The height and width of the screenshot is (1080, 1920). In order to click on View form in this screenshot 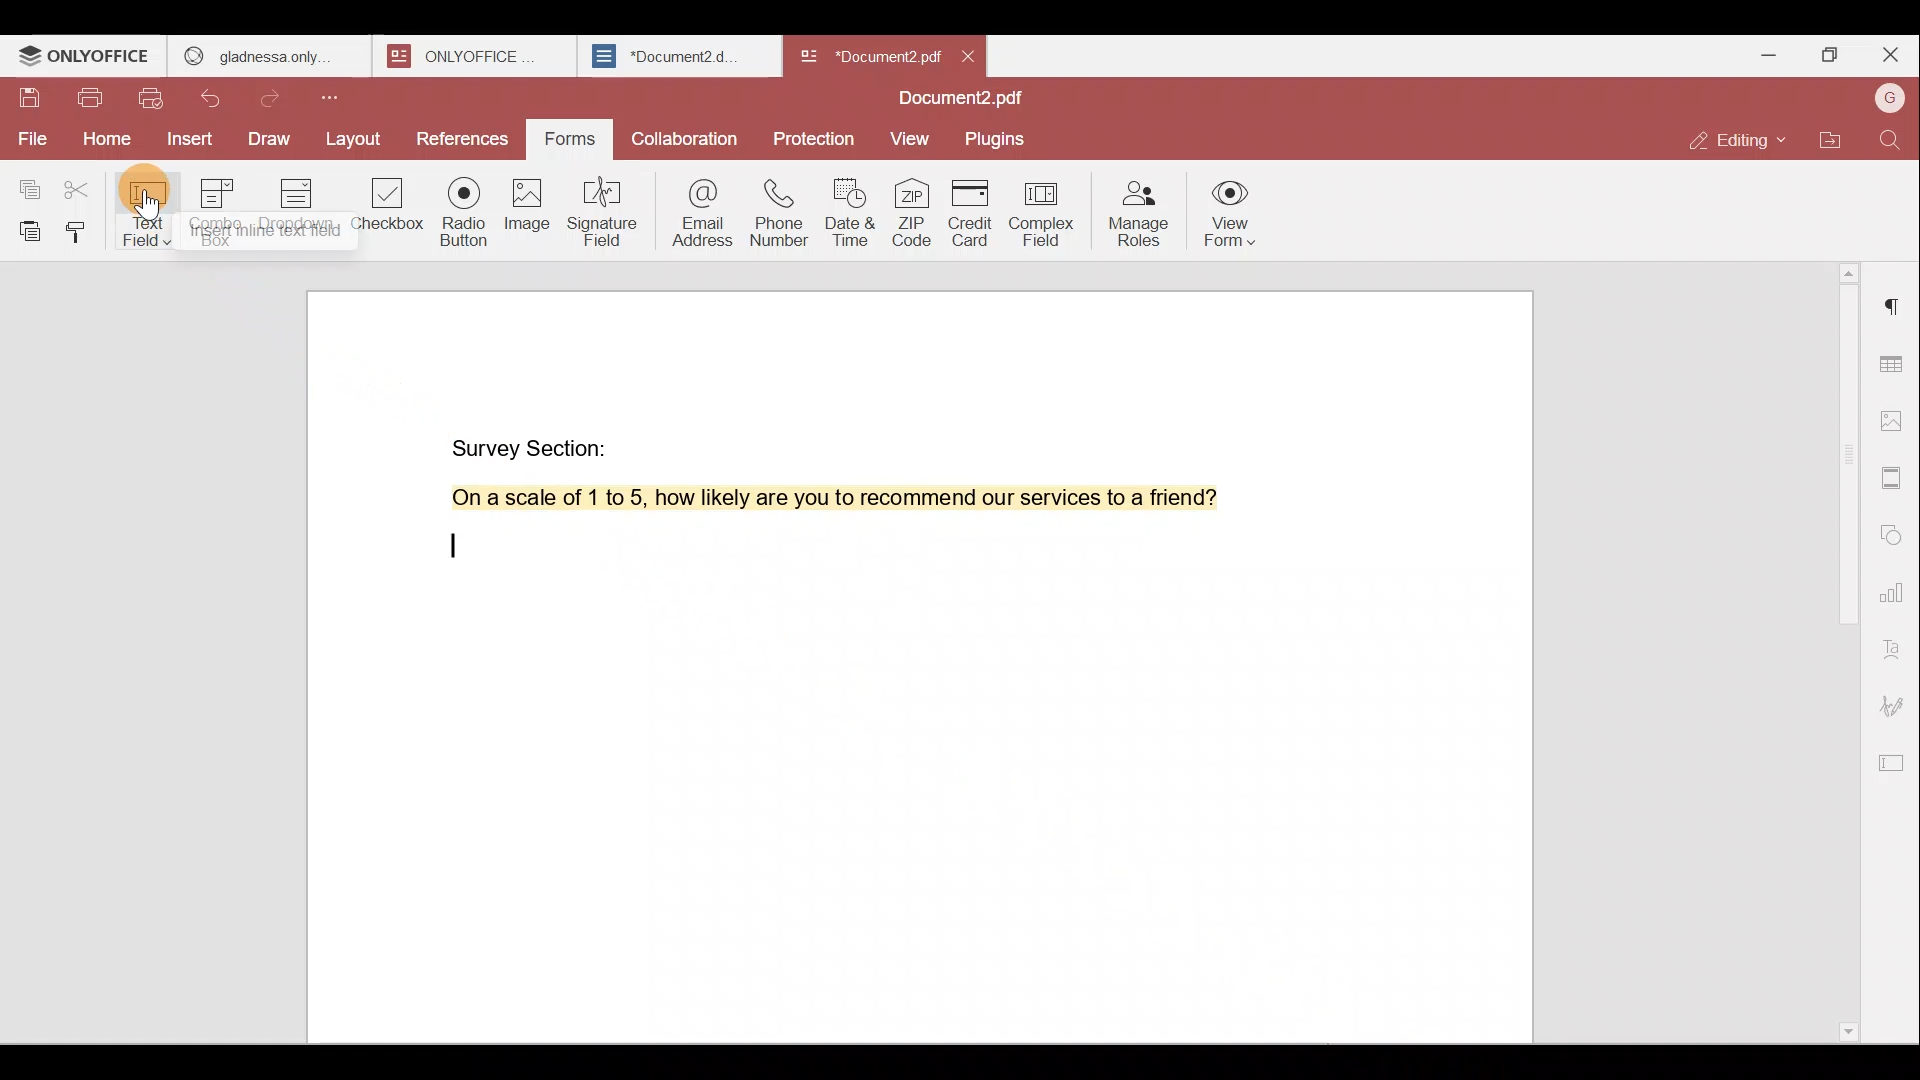, I will do `click(1230, 216)`.